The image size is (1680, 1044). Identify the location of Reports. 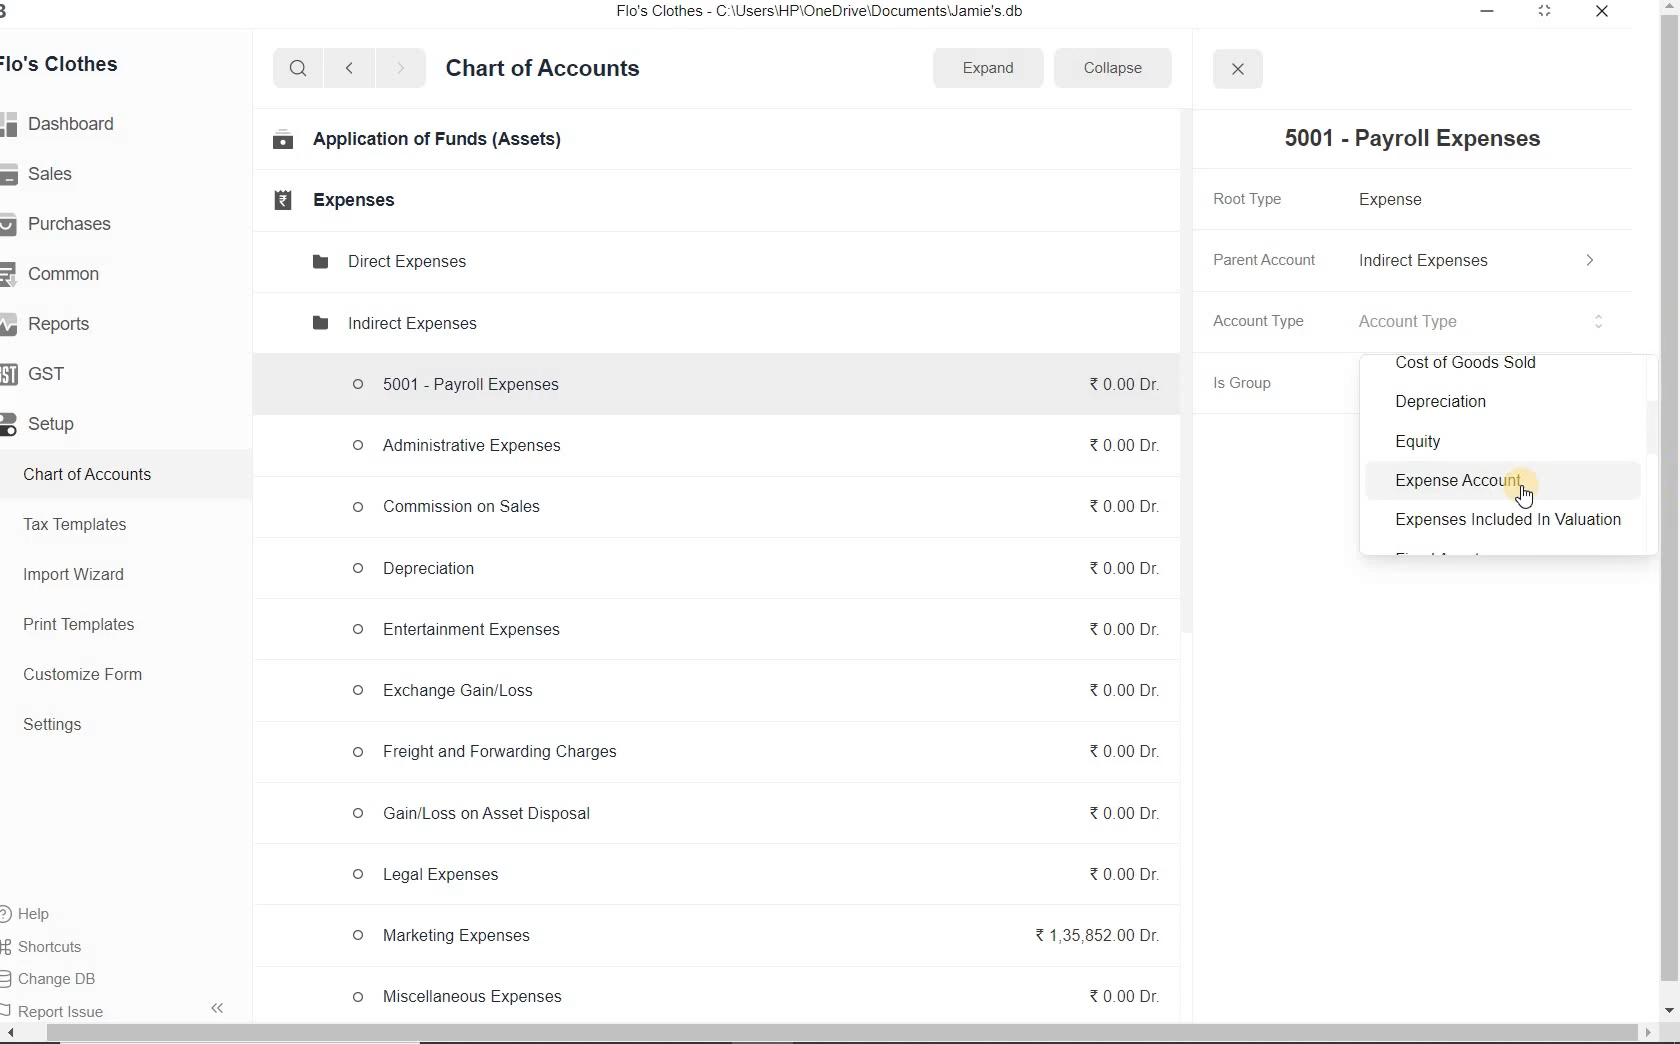
(55, 321).